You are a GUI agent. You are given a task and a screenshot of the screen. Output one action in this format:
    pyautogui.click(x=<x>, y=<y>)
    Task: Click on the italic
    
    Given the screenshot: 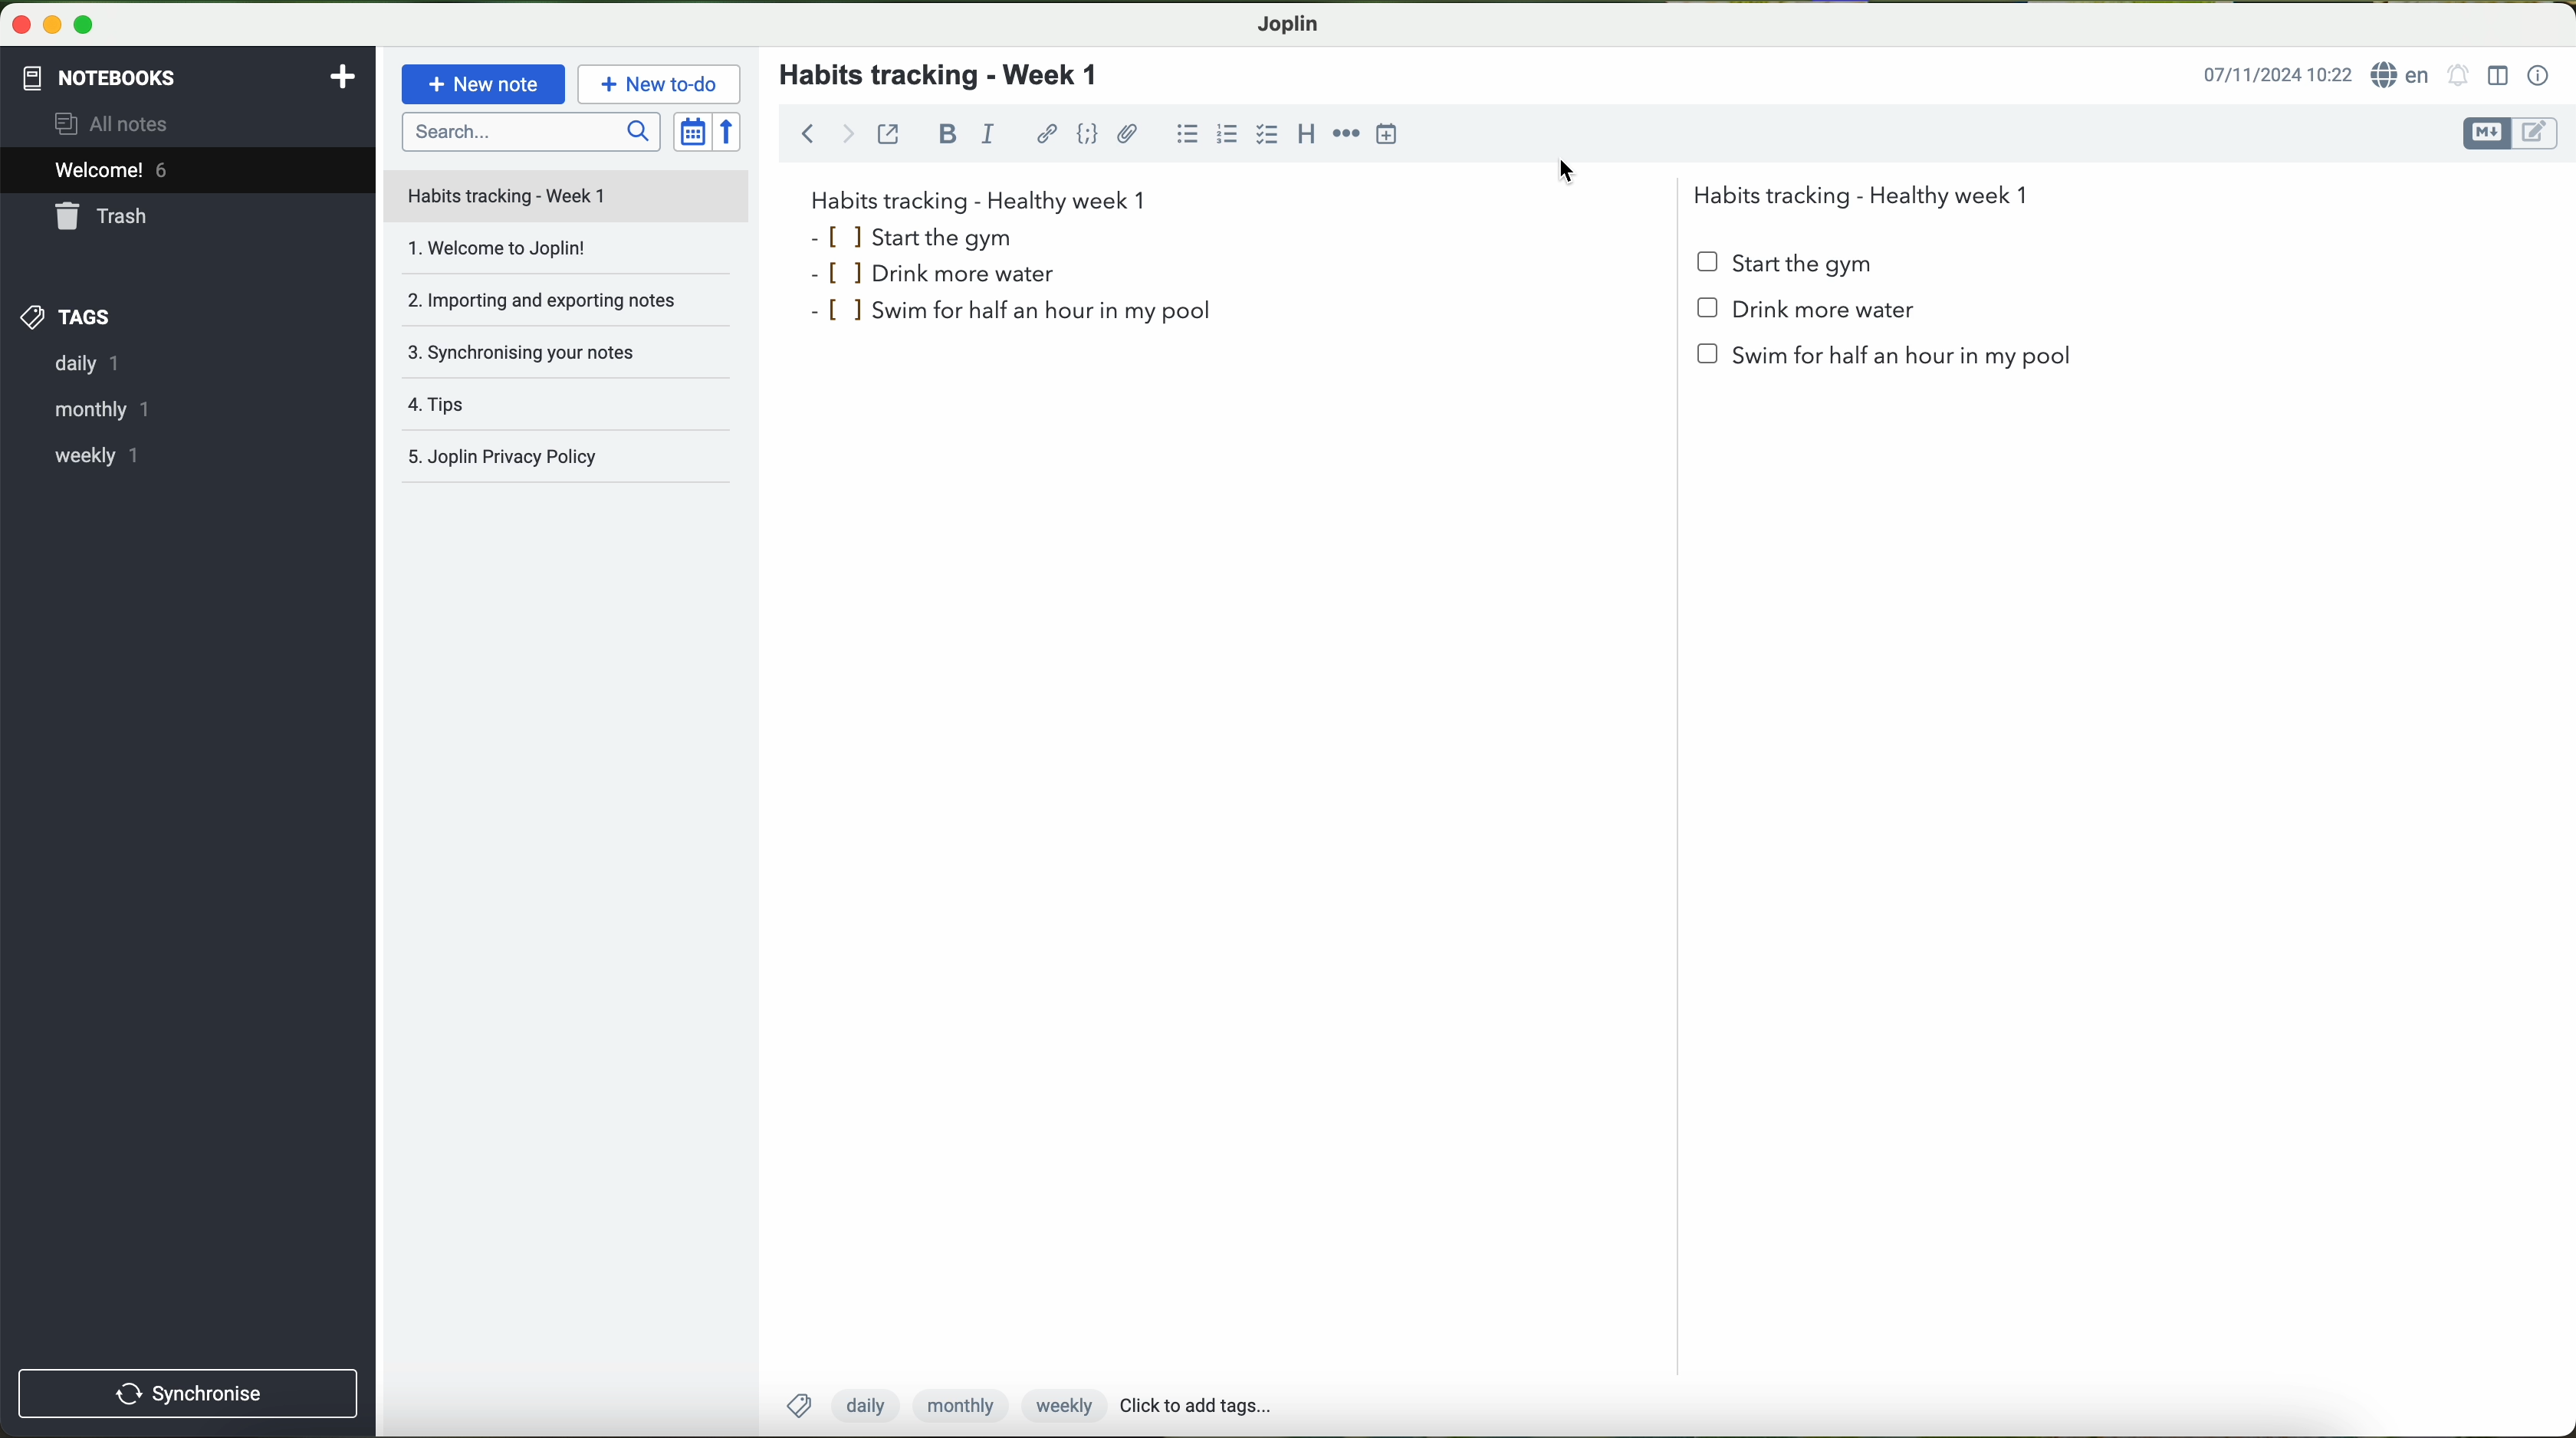 What is the action you would take?
    pyautogui.click(x=988, y=132)
    